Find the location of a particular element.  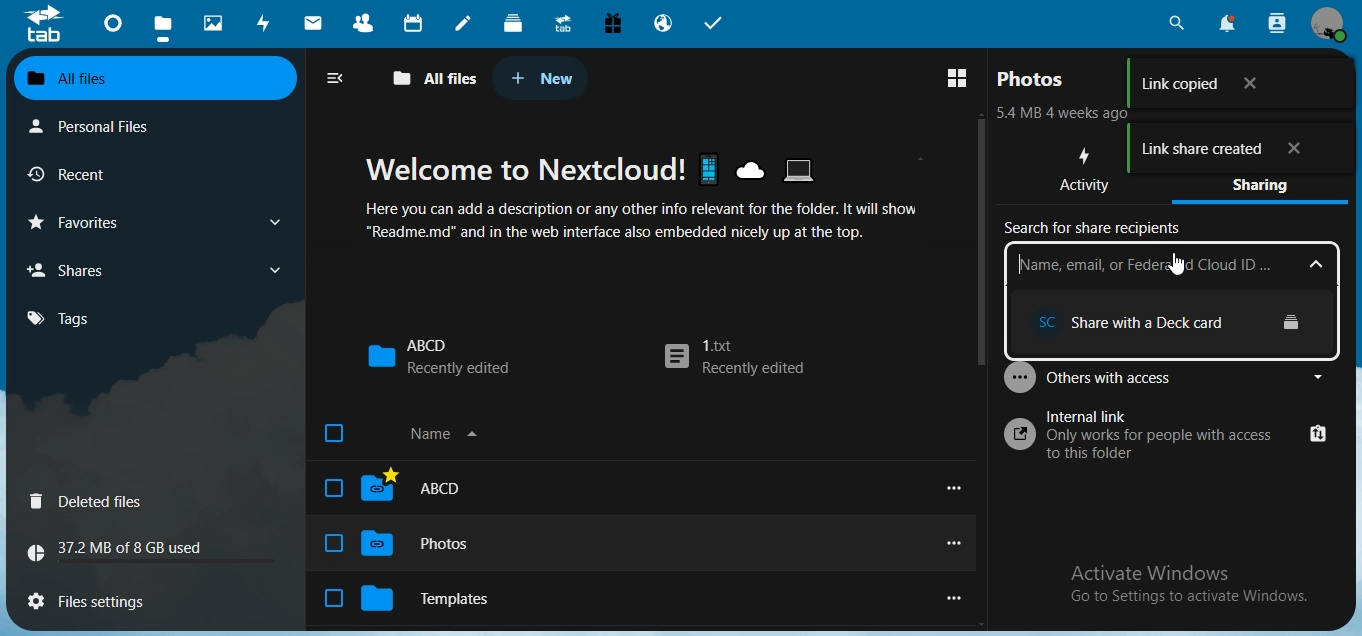

search contacts is located at coordinates (1277, 23).